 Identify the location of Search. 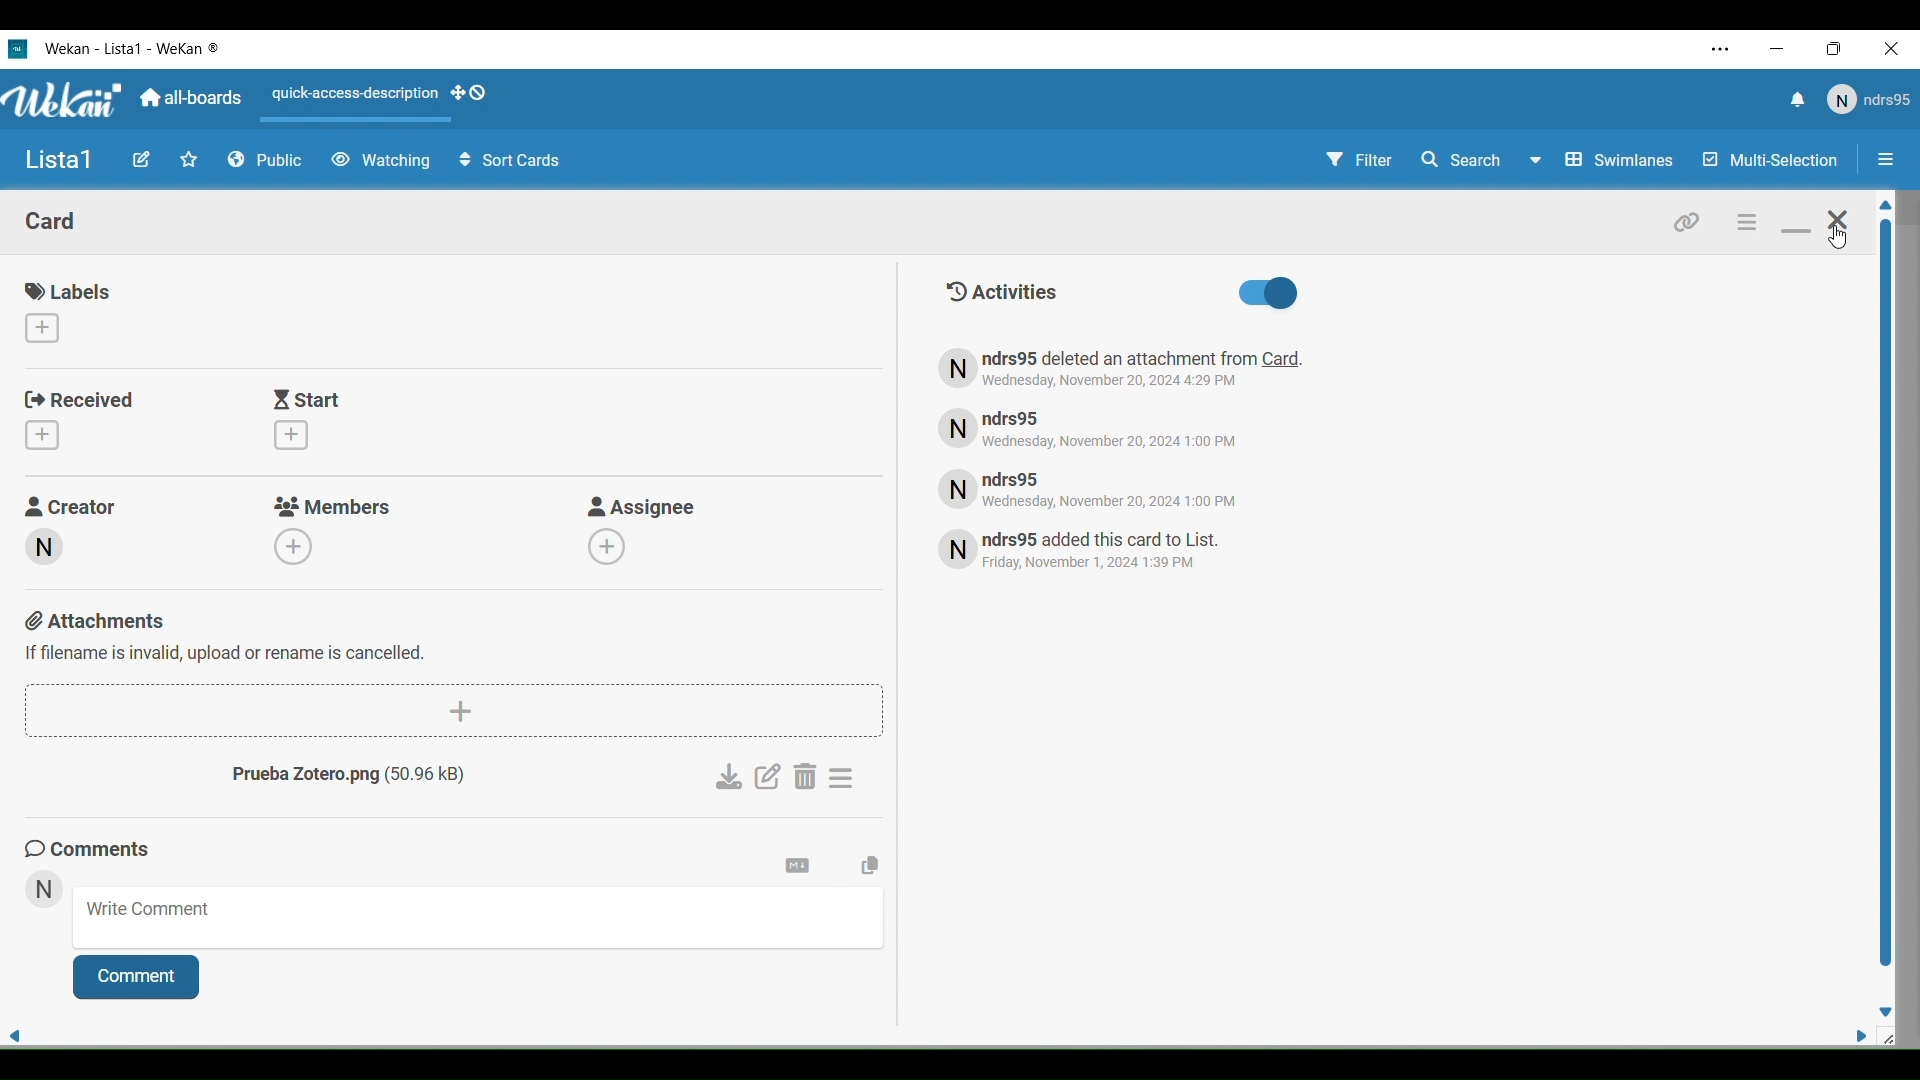
(1480, 160).